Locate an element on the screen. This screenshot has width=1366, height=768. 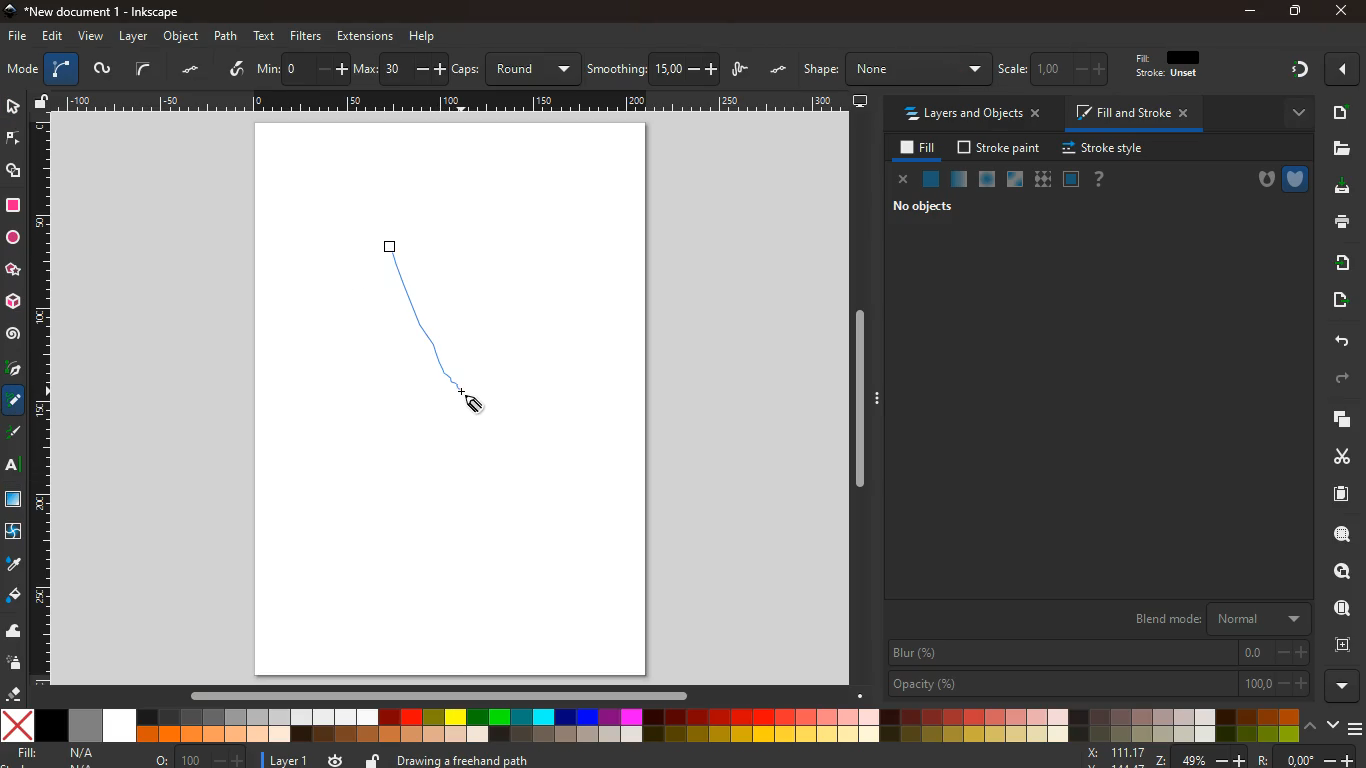
fill is located at coordinates (1177, 65).